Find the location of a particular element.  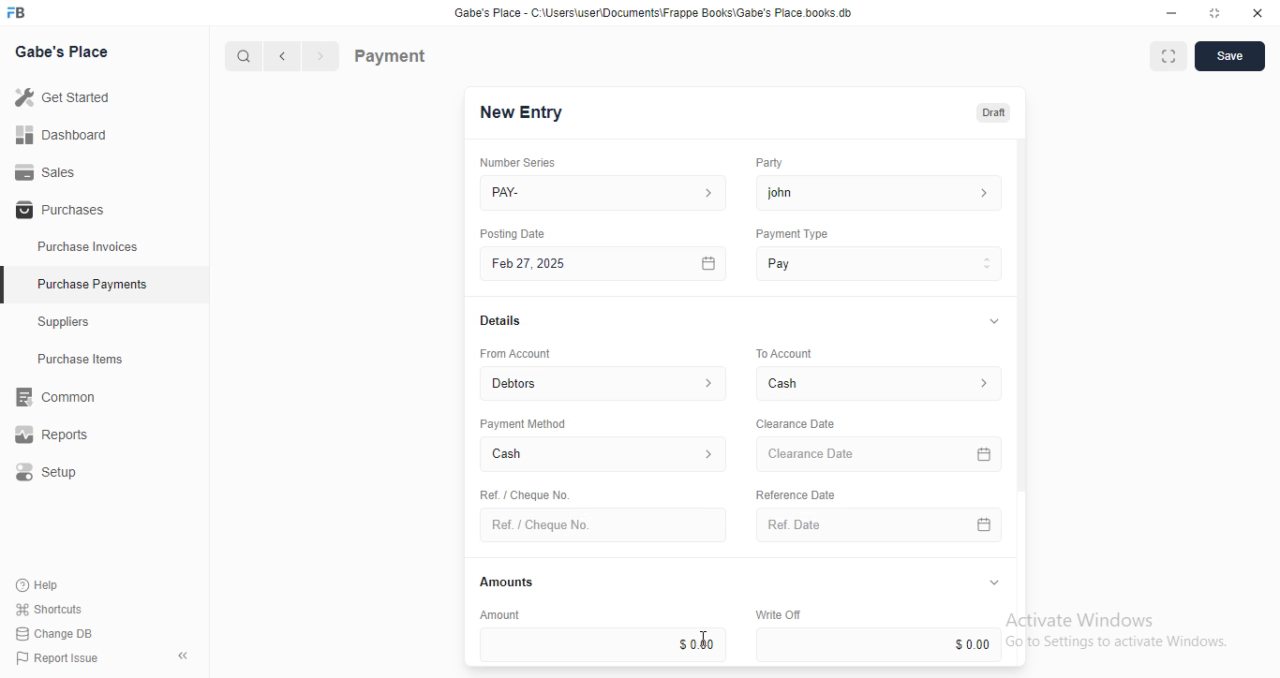

Report Issue is located at coordinates (52, 658).